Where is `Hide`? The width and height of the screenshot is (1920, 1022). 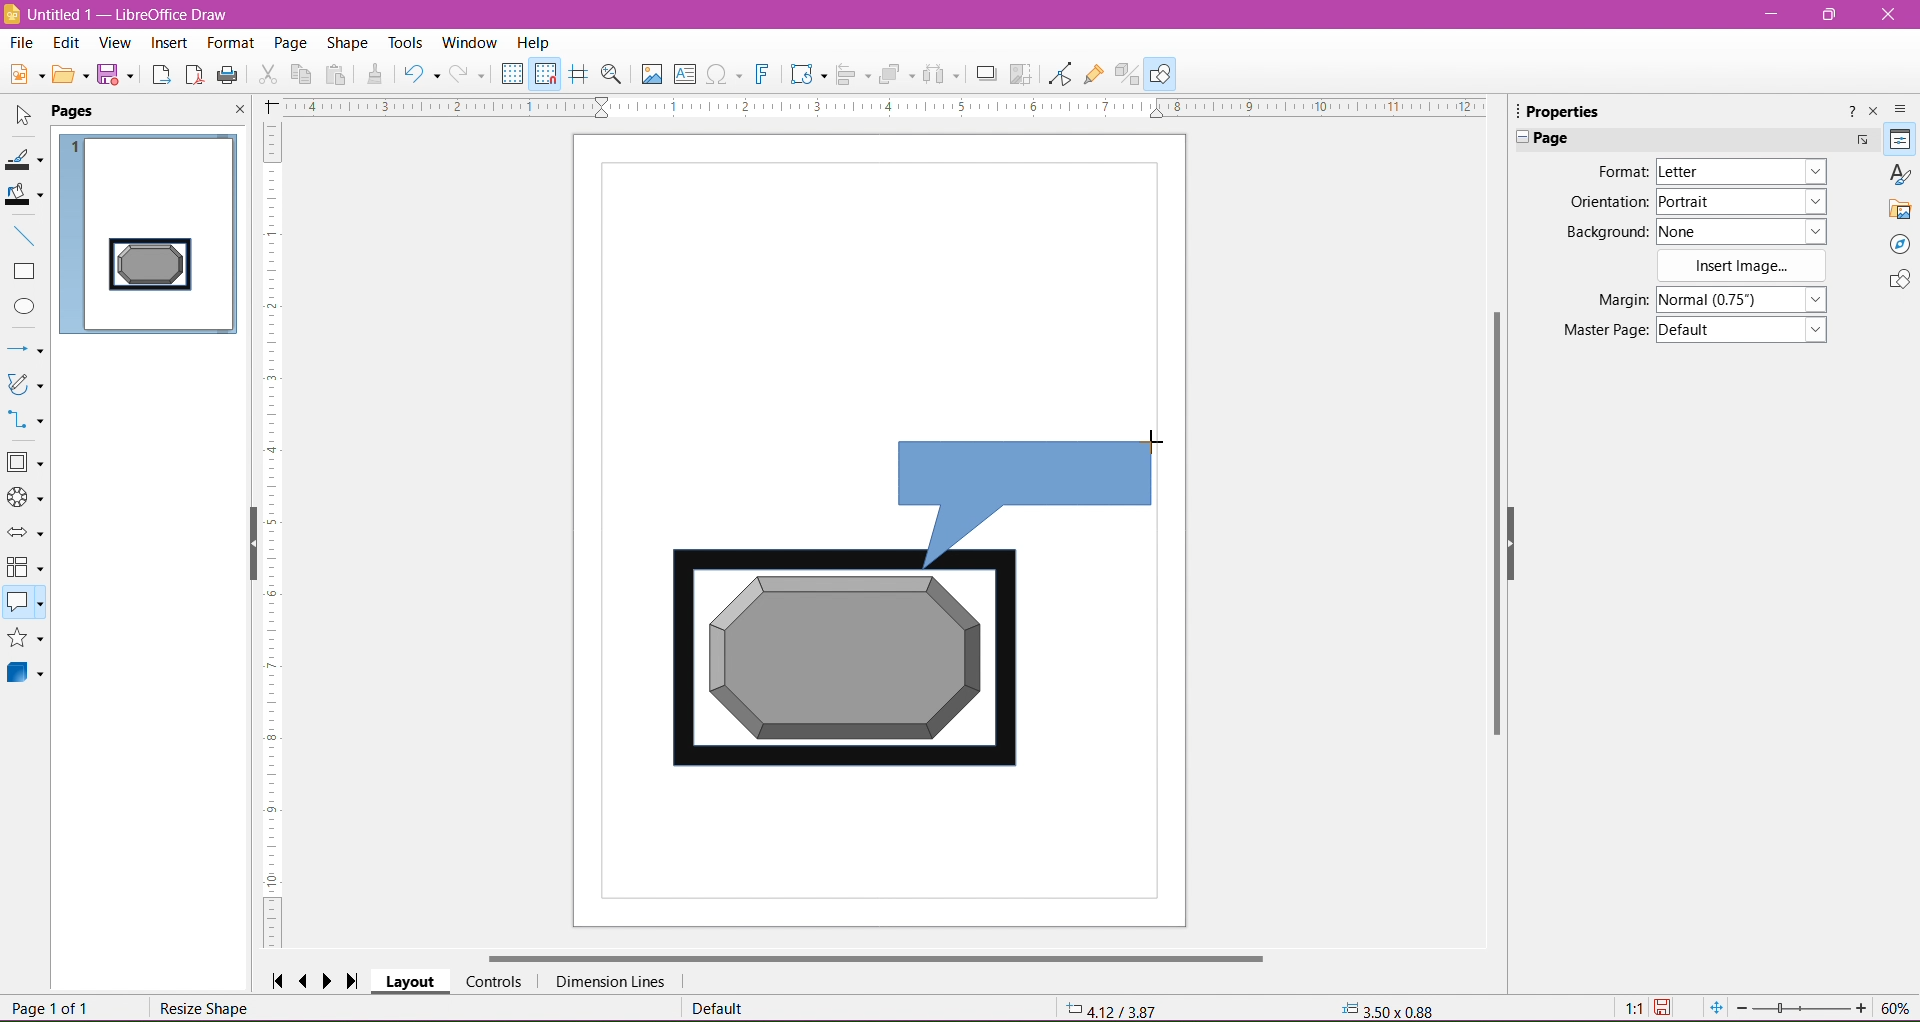
Hide is located at coordinates (246, 548).